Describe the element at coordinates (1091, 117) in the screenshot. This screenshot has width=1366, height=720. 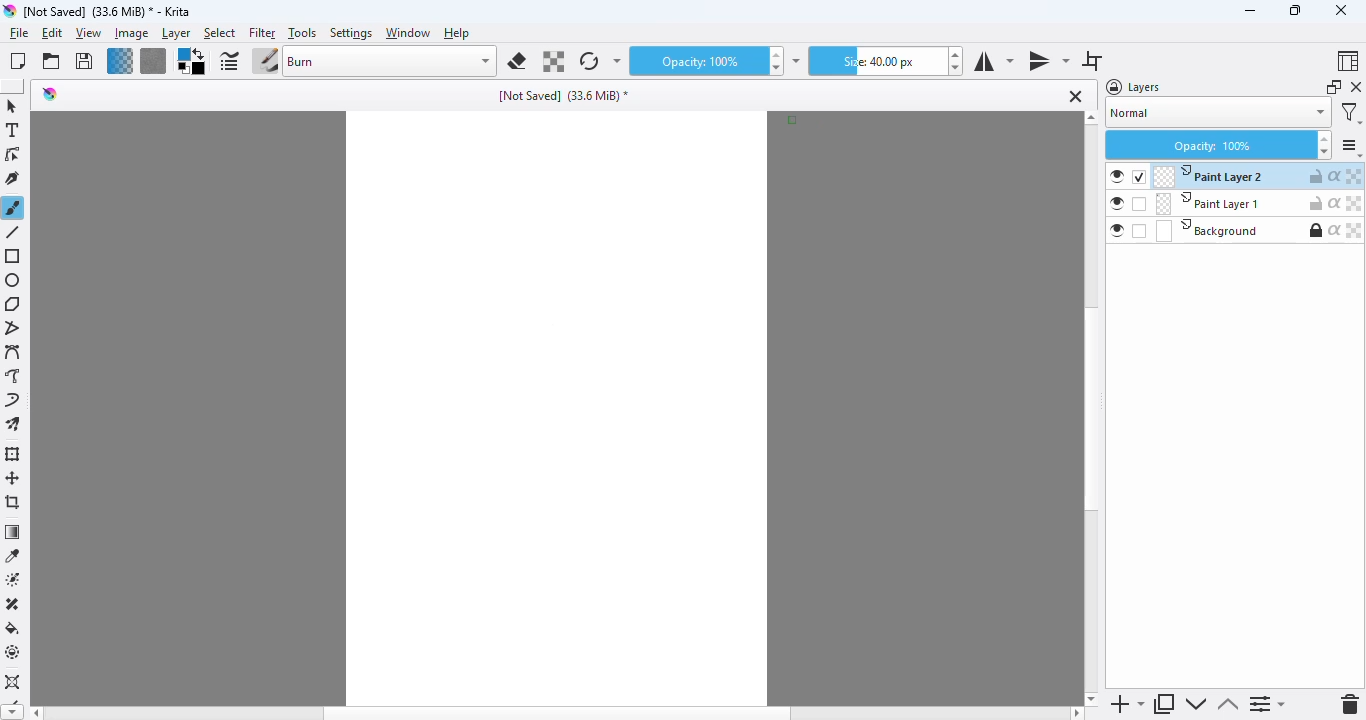
I see `scroll up` at that location.